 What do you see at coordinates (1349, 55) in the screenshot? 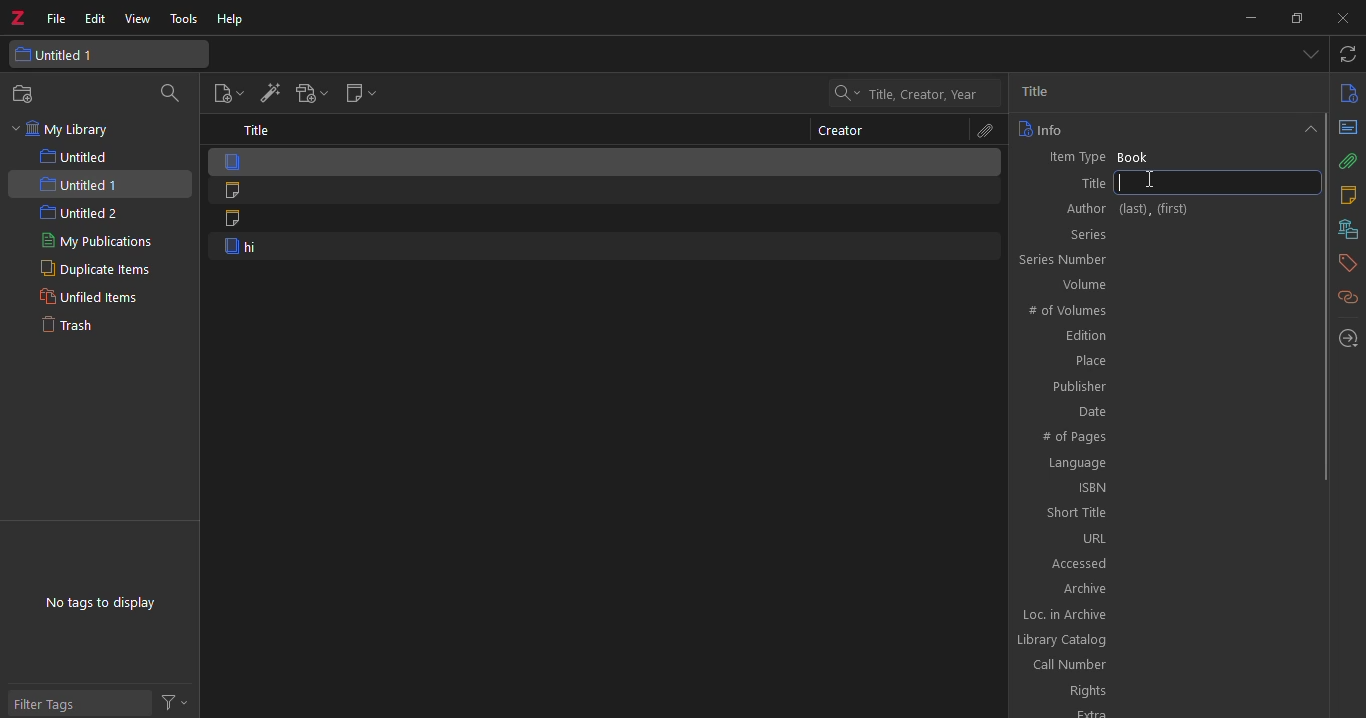
I see `sync with zotero.org` at bounding box center [1349, 55].